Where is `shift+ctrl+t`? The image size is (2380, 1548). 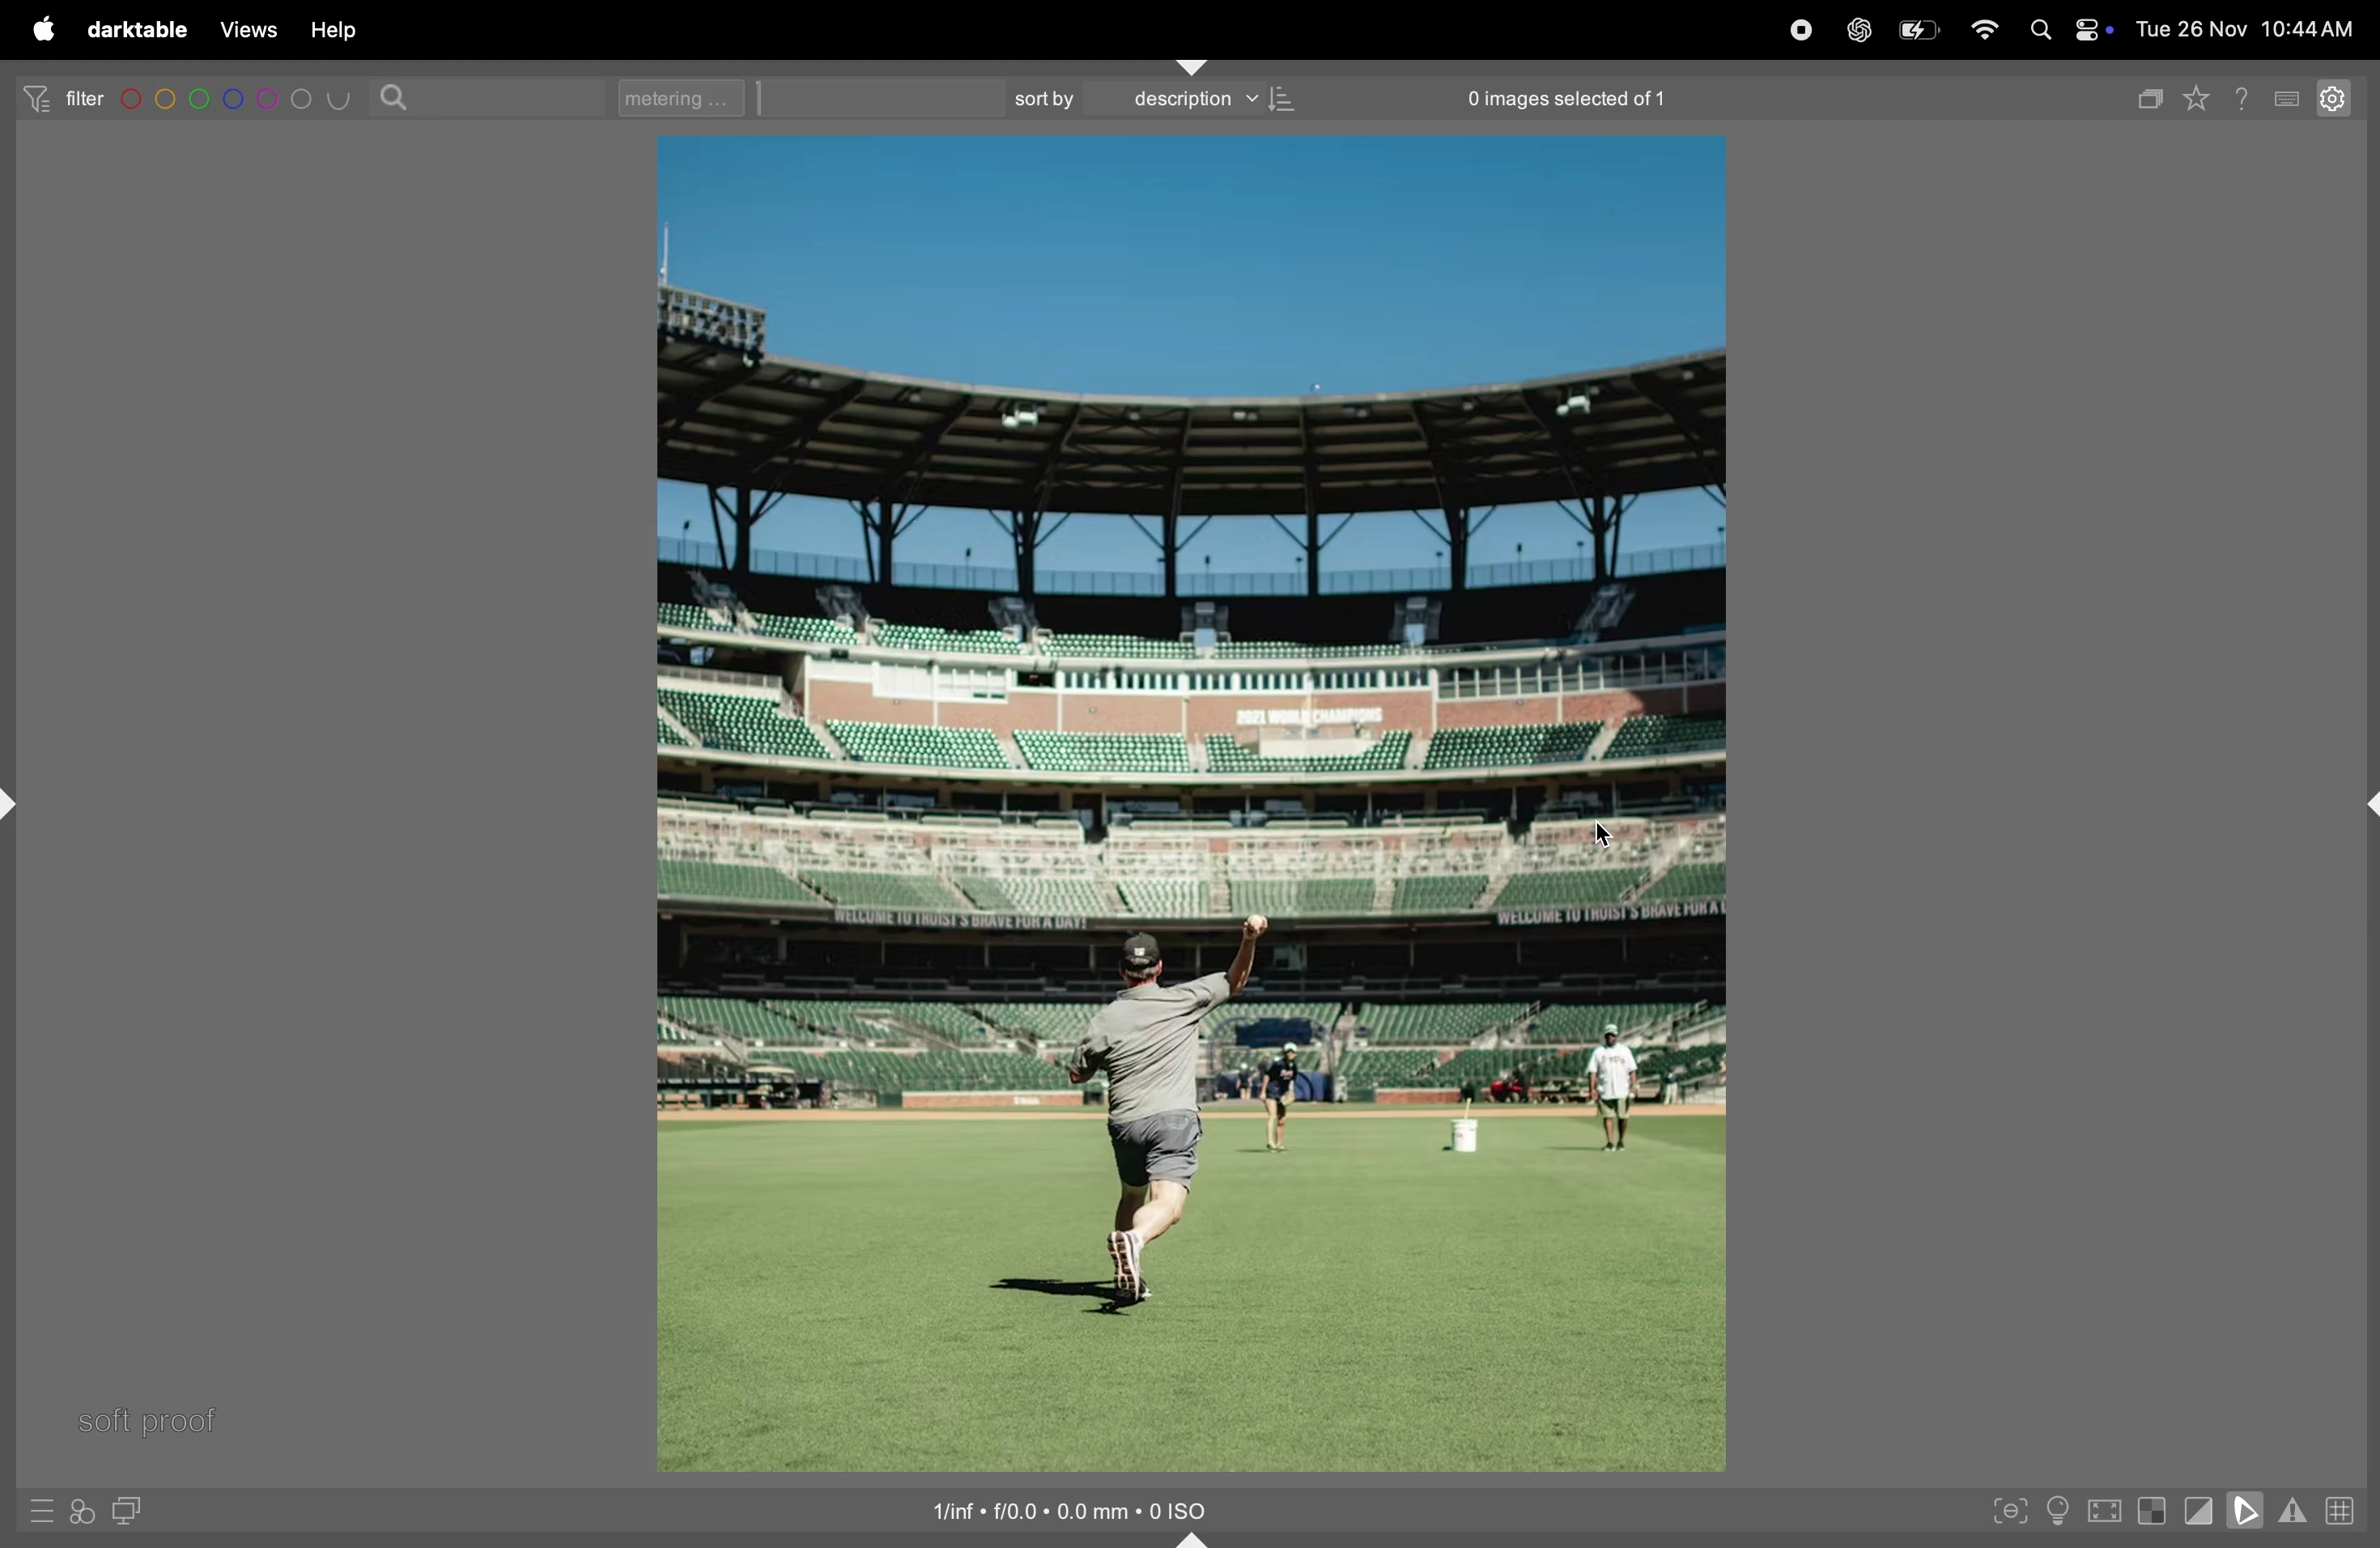 shift+ctrl+t is located at coordinates (1191, 65).